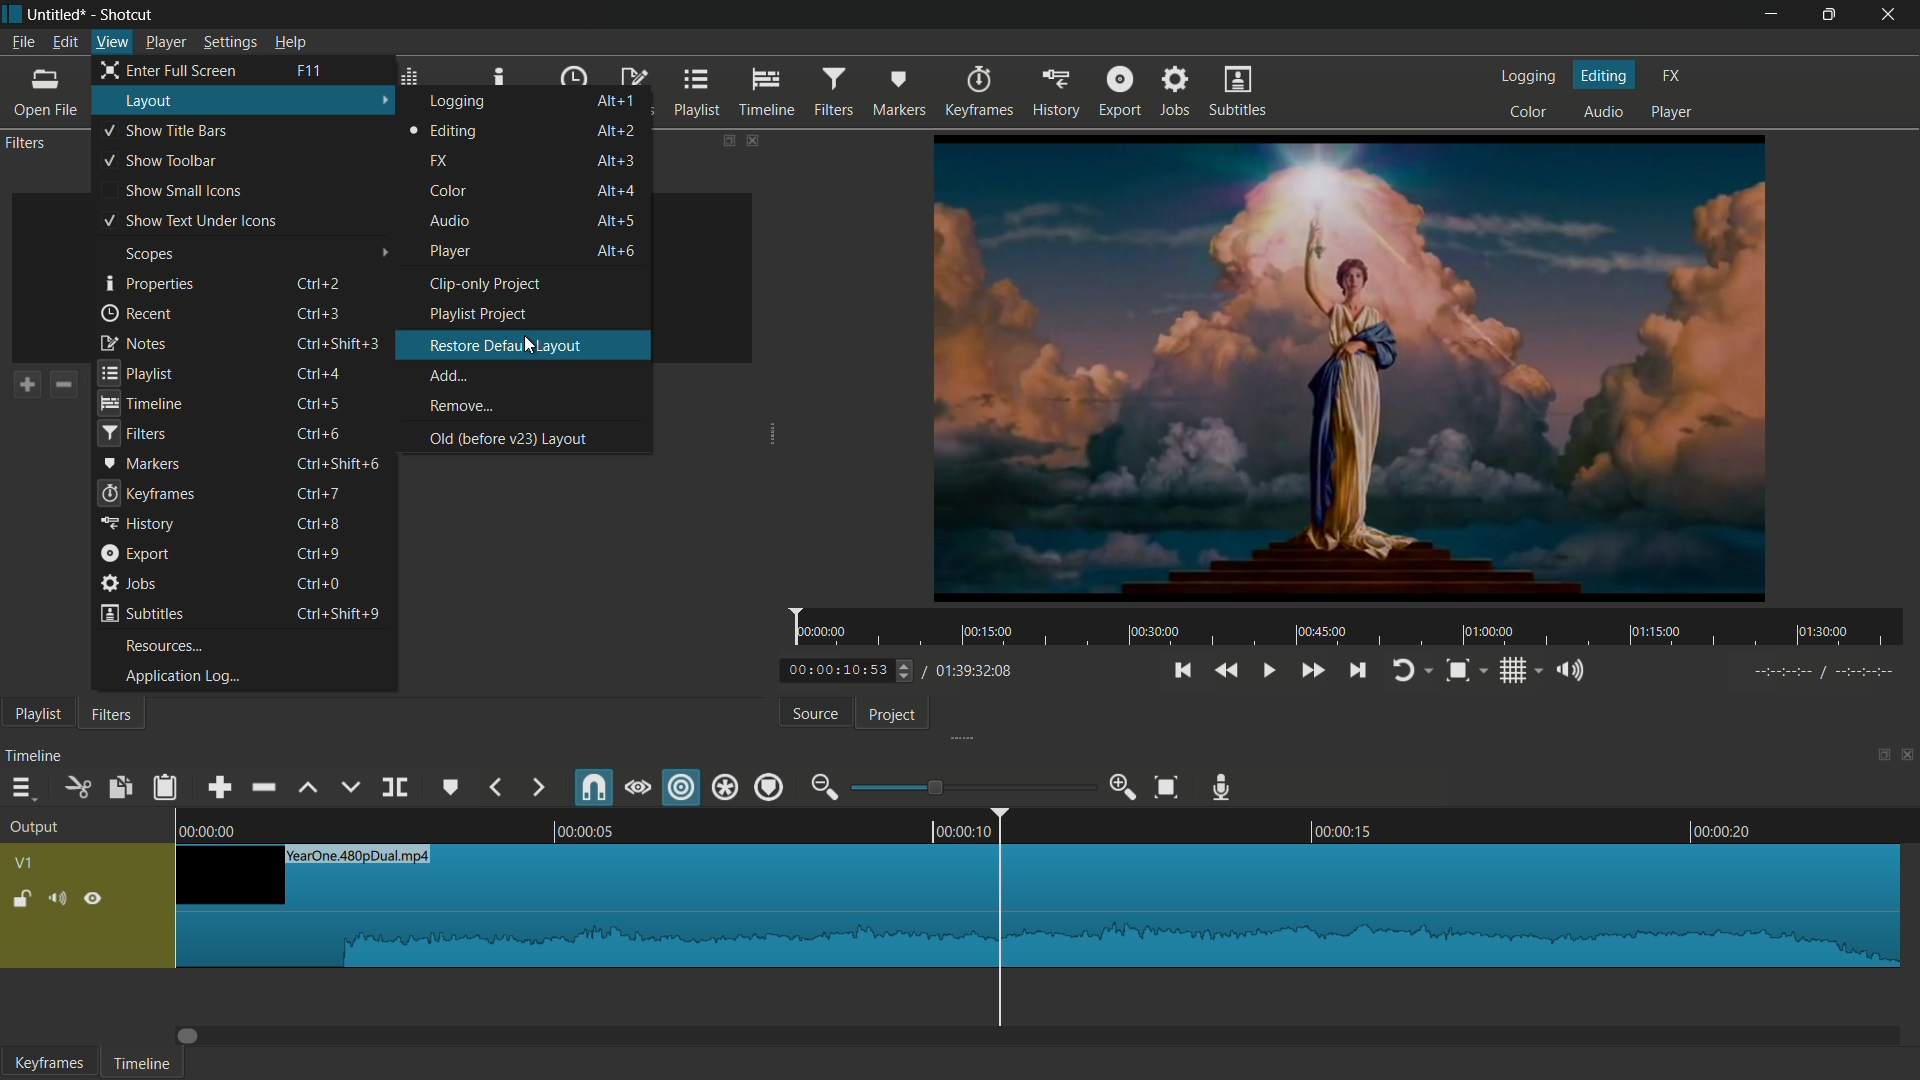 The width and height of the screenshot is (1920, 1080). Describe the element at coordinates (451, 252) in the screenshot. I see `player` at that location.